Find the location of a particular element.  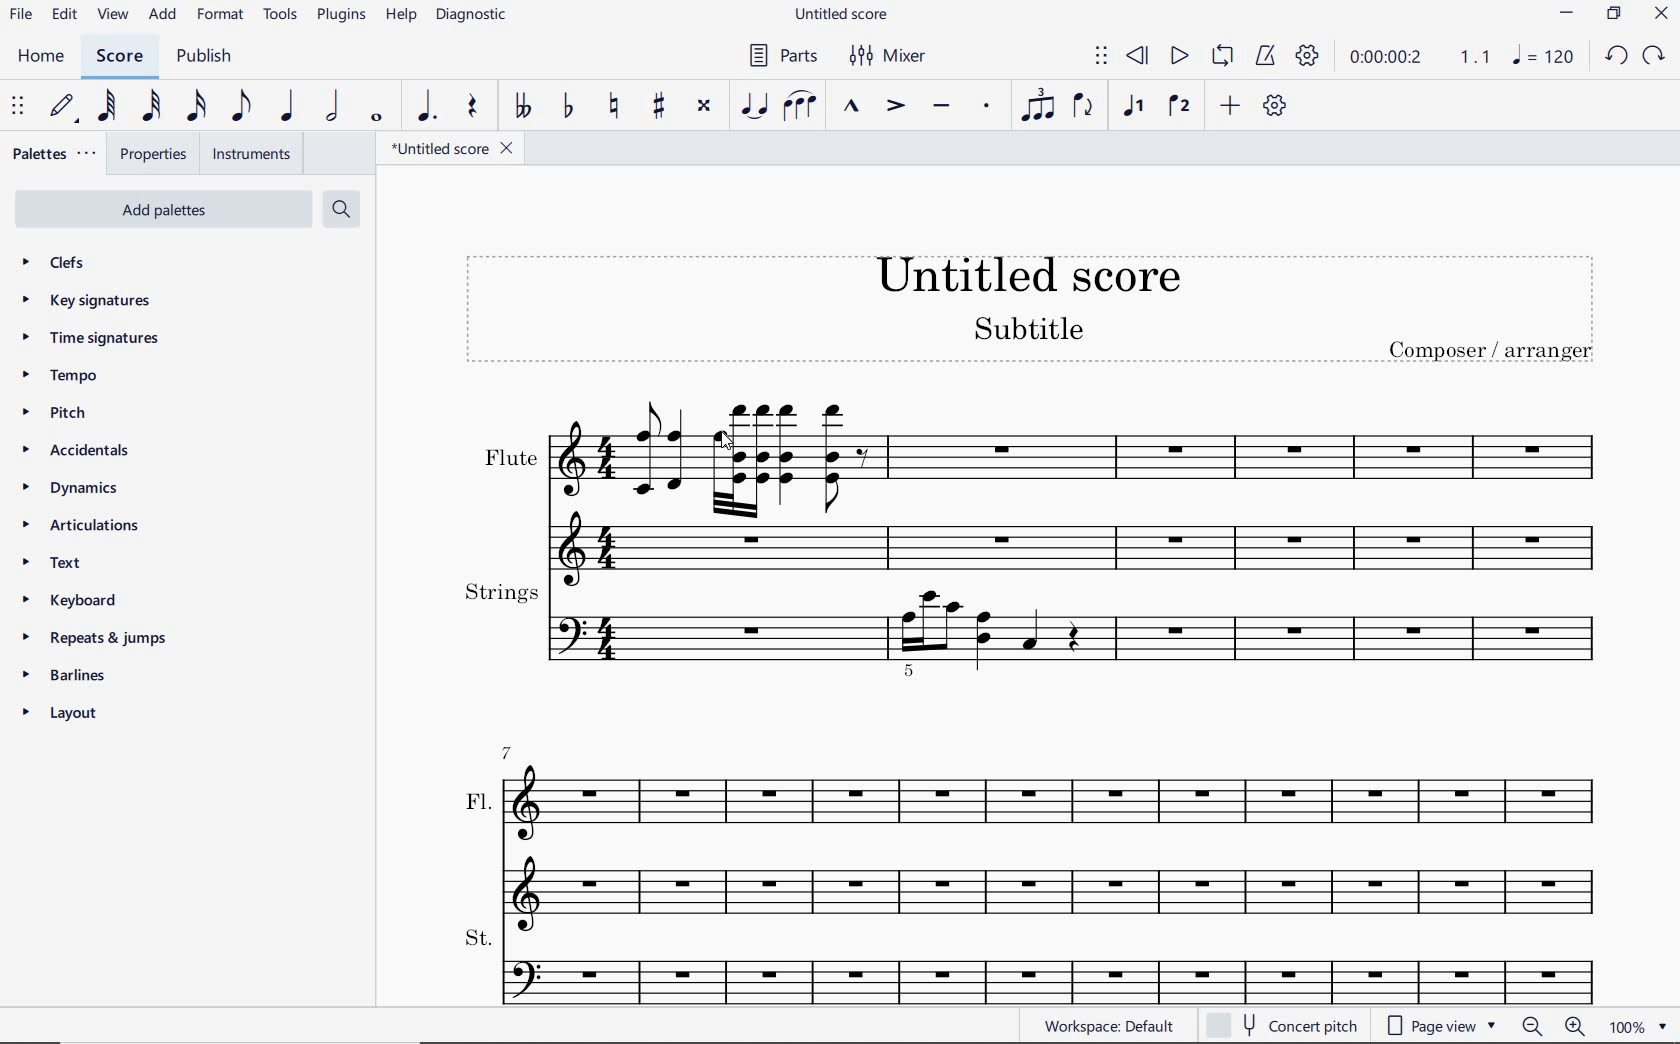

TUPLET is located at coordinates (1040, 107).